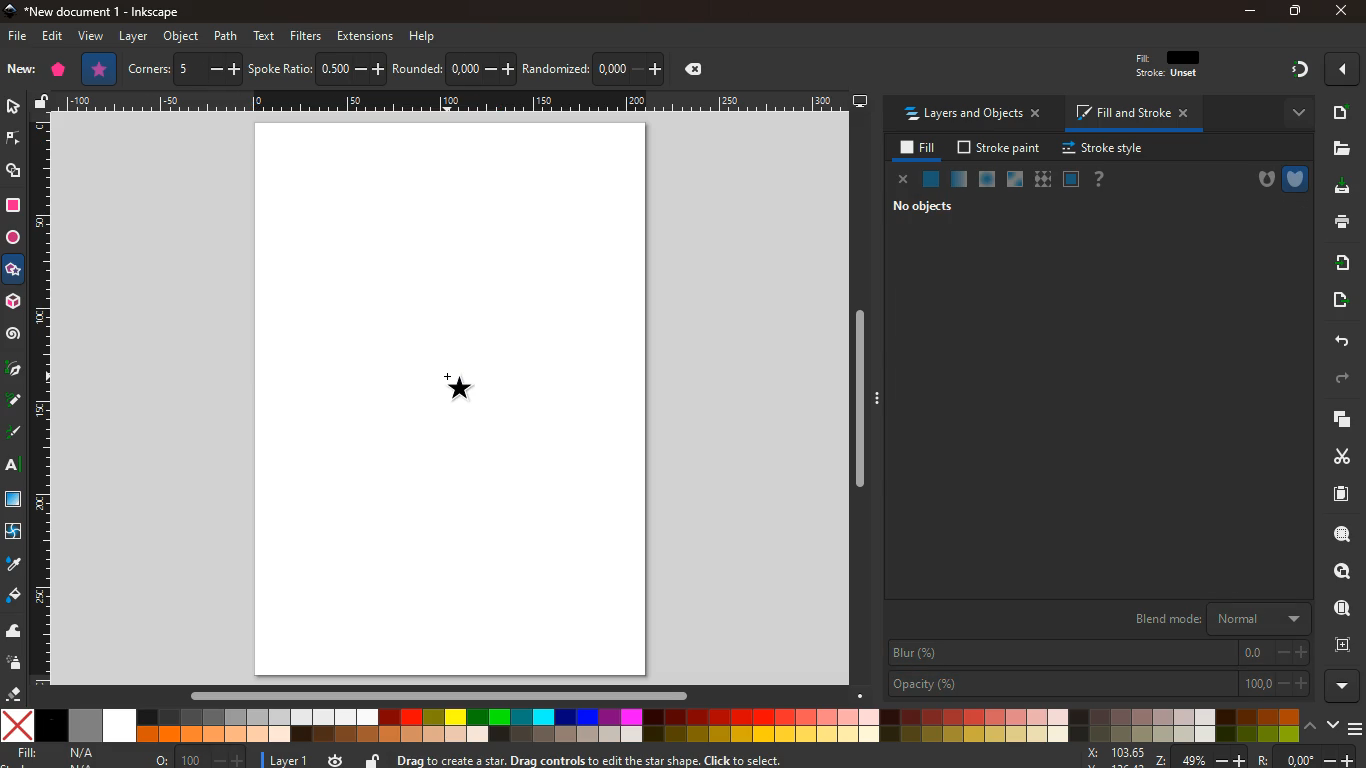  Describe the element at coordinates (596, 66) in the screenshot. I see `randomized` at that location.